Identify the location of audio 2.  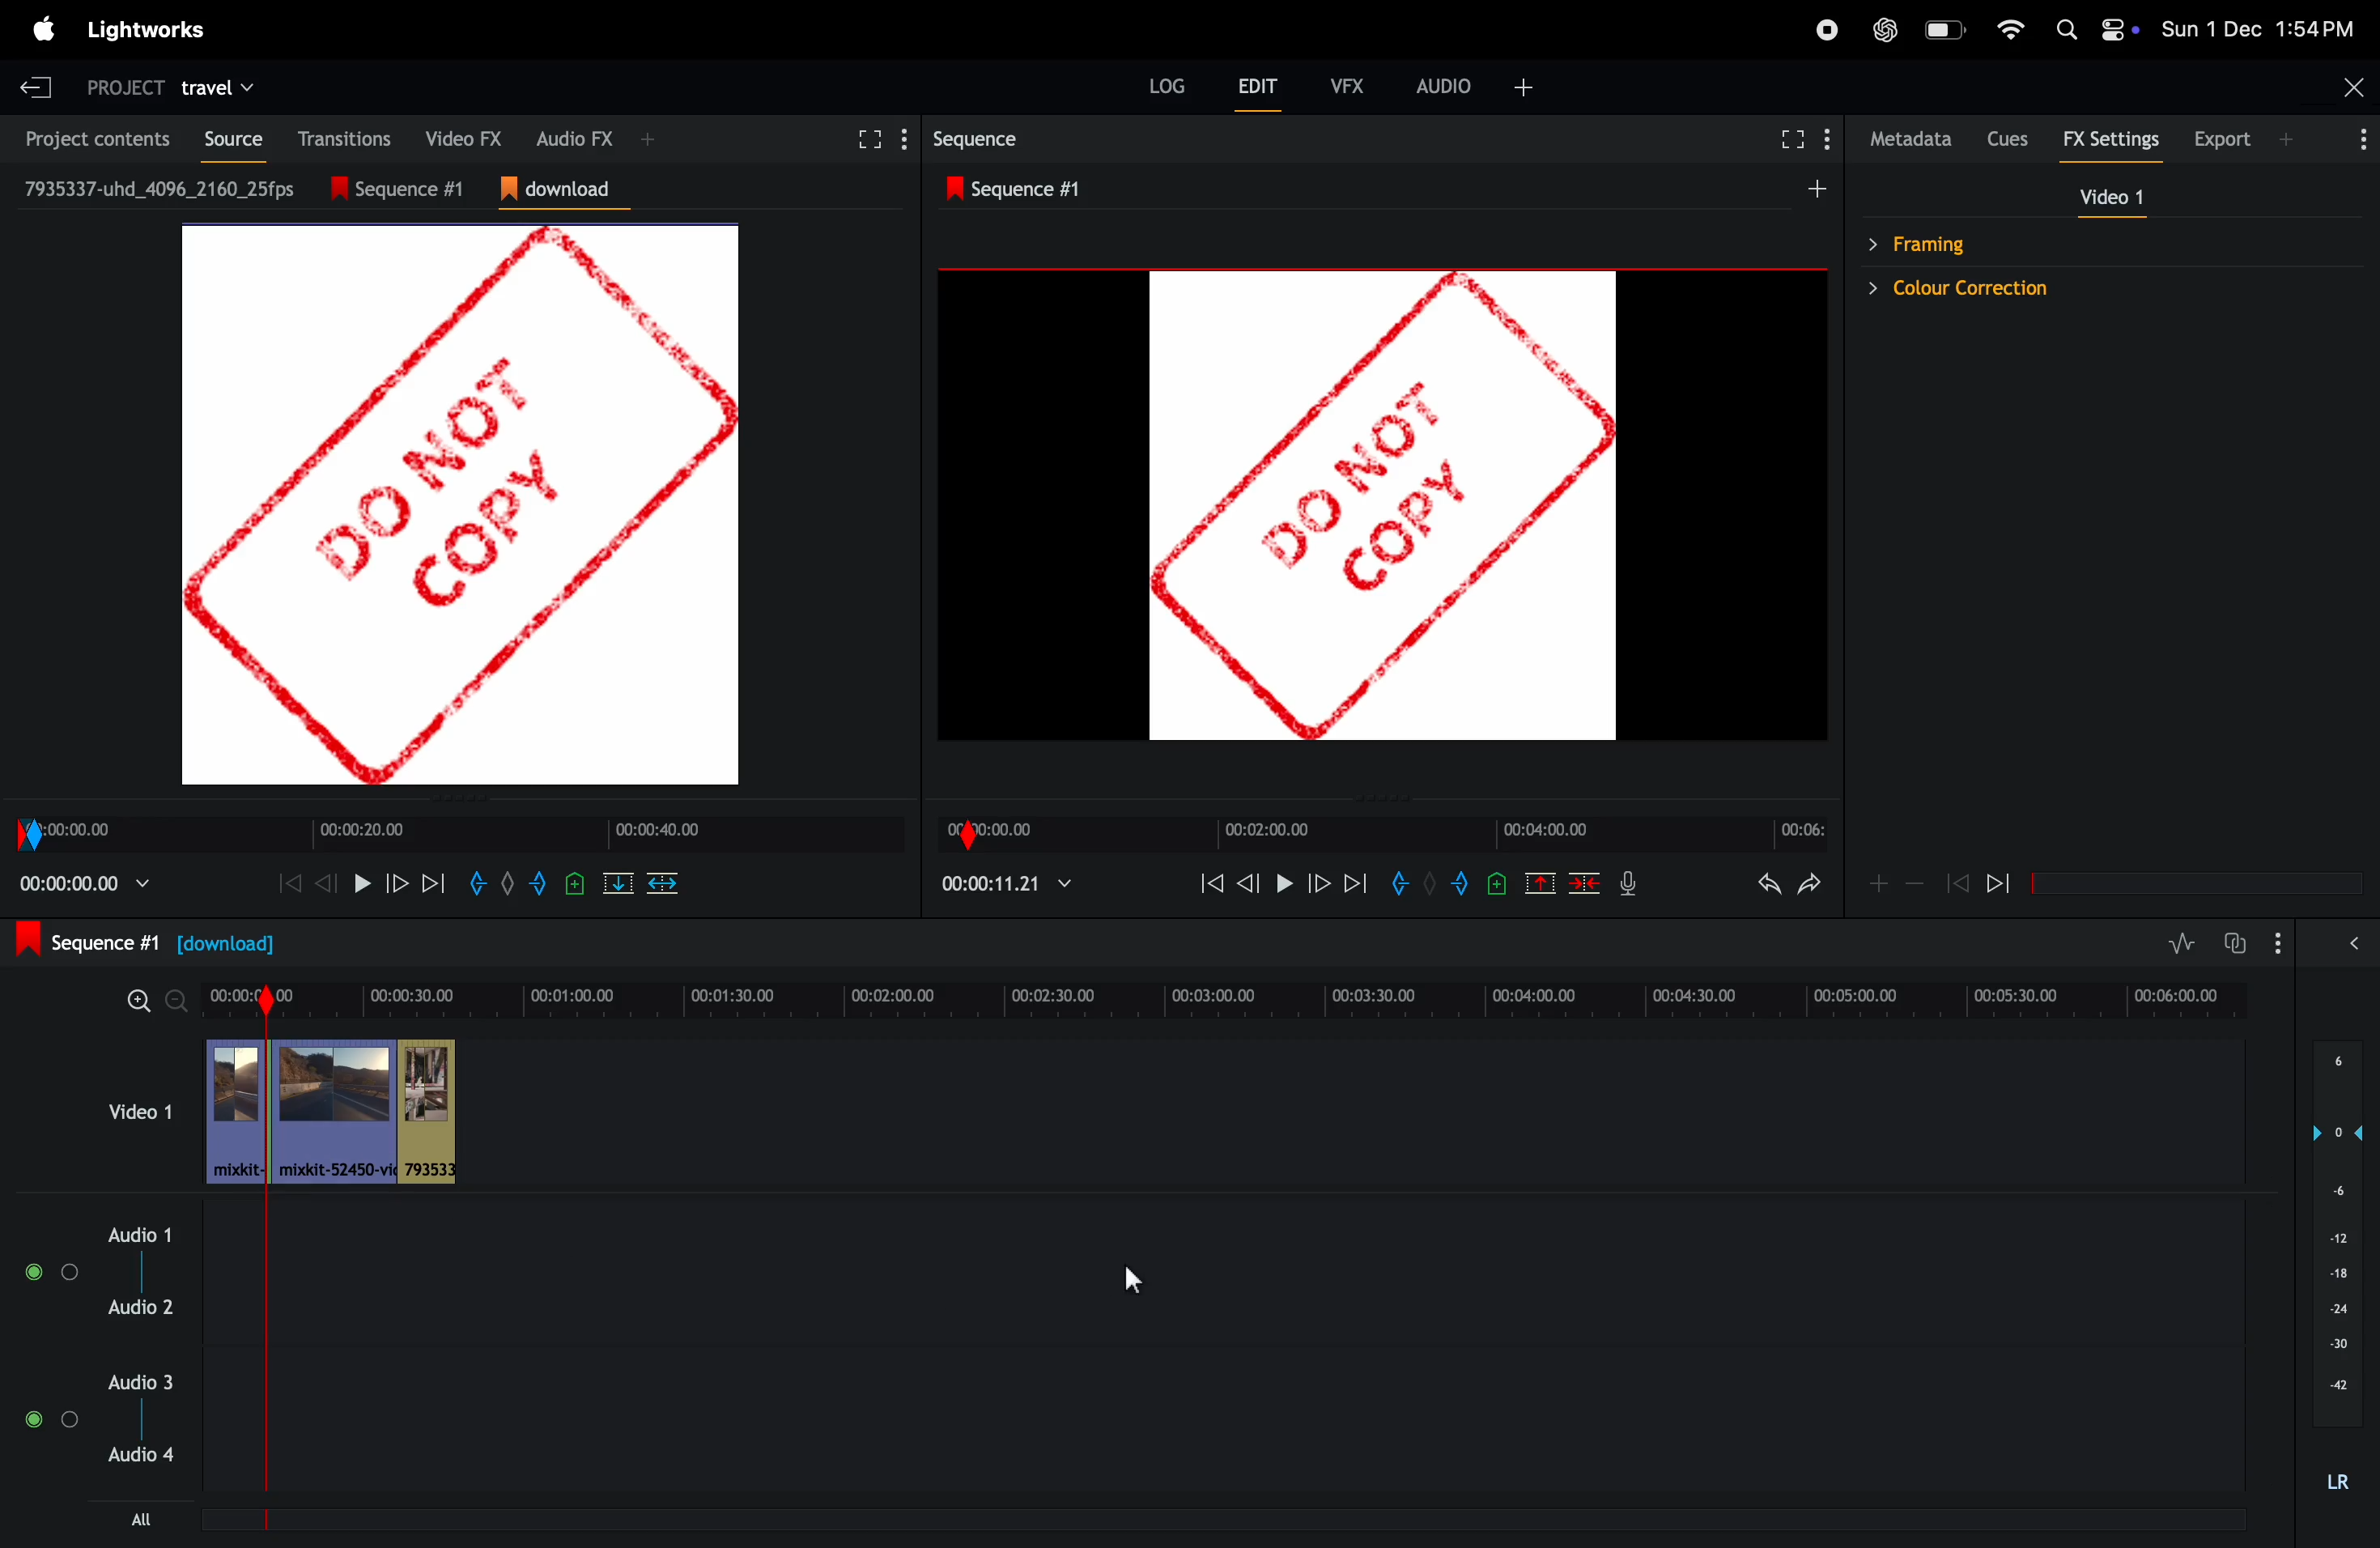
(140, 1306).